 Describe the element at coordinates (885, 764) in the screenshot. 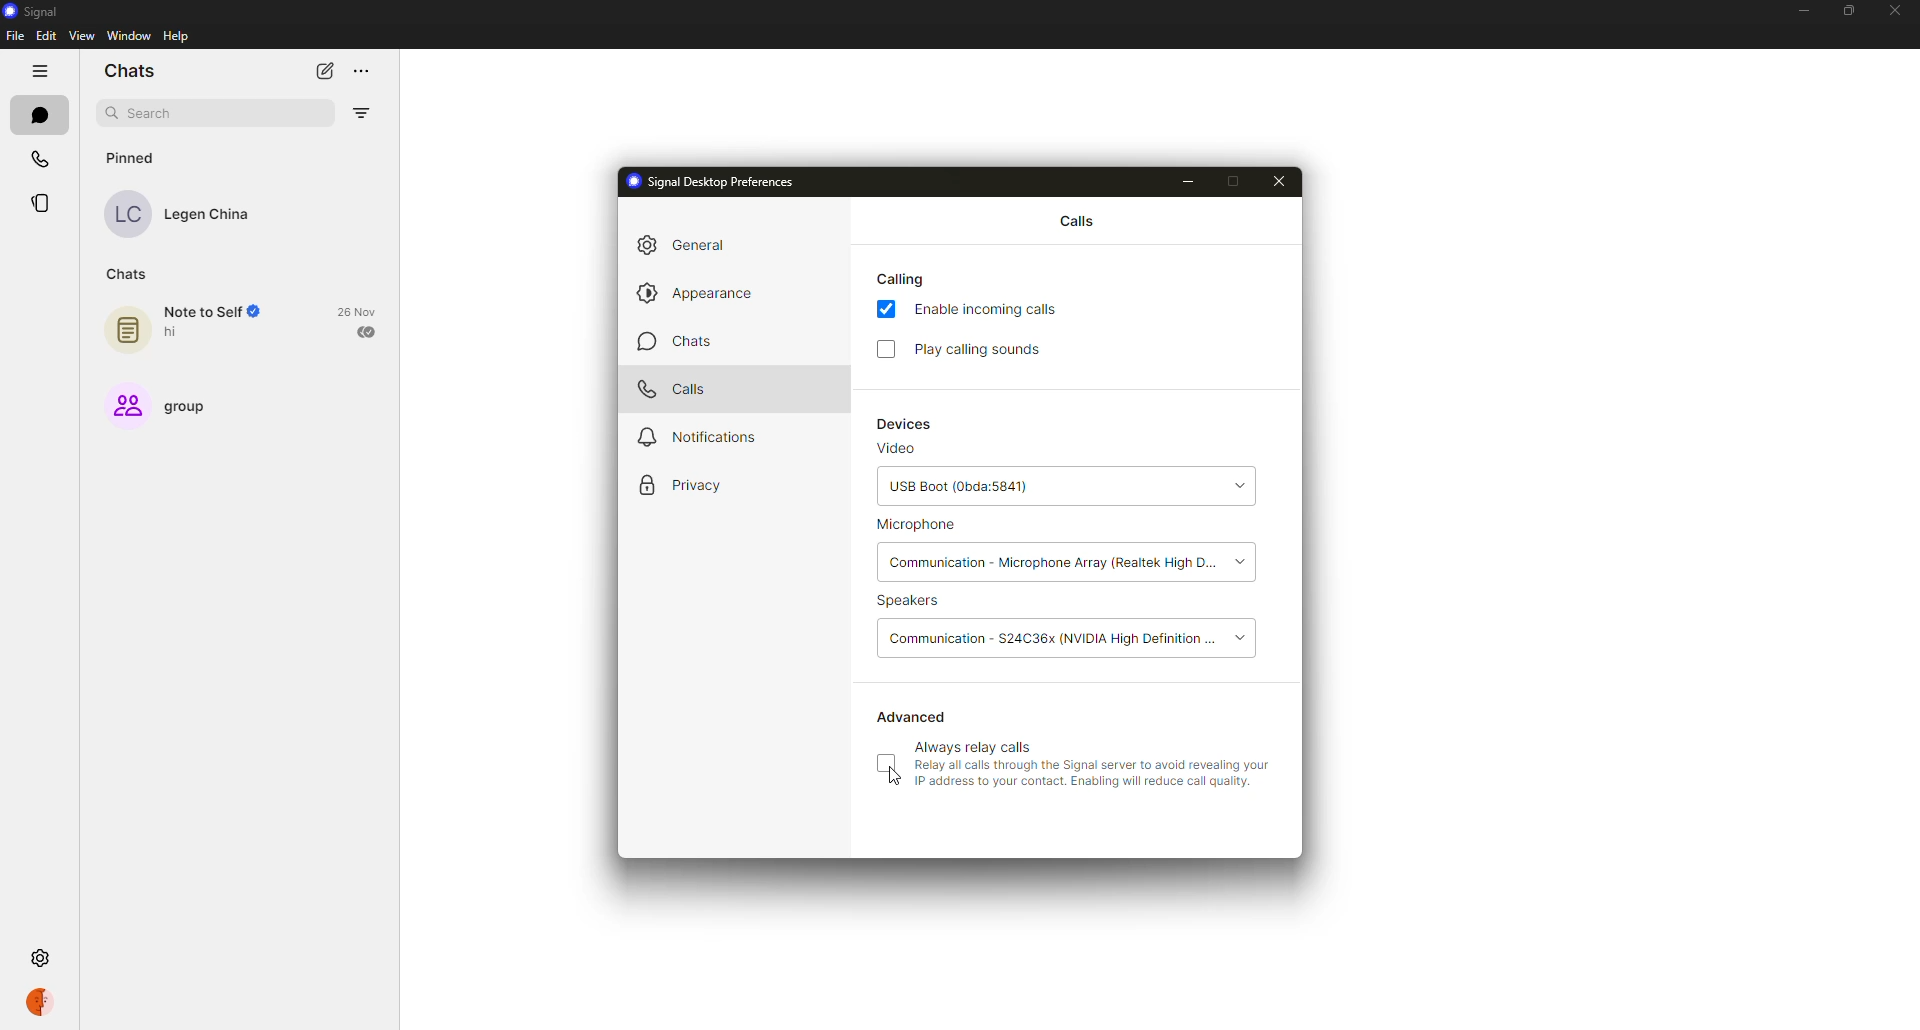

I see `click to enable` at that location.